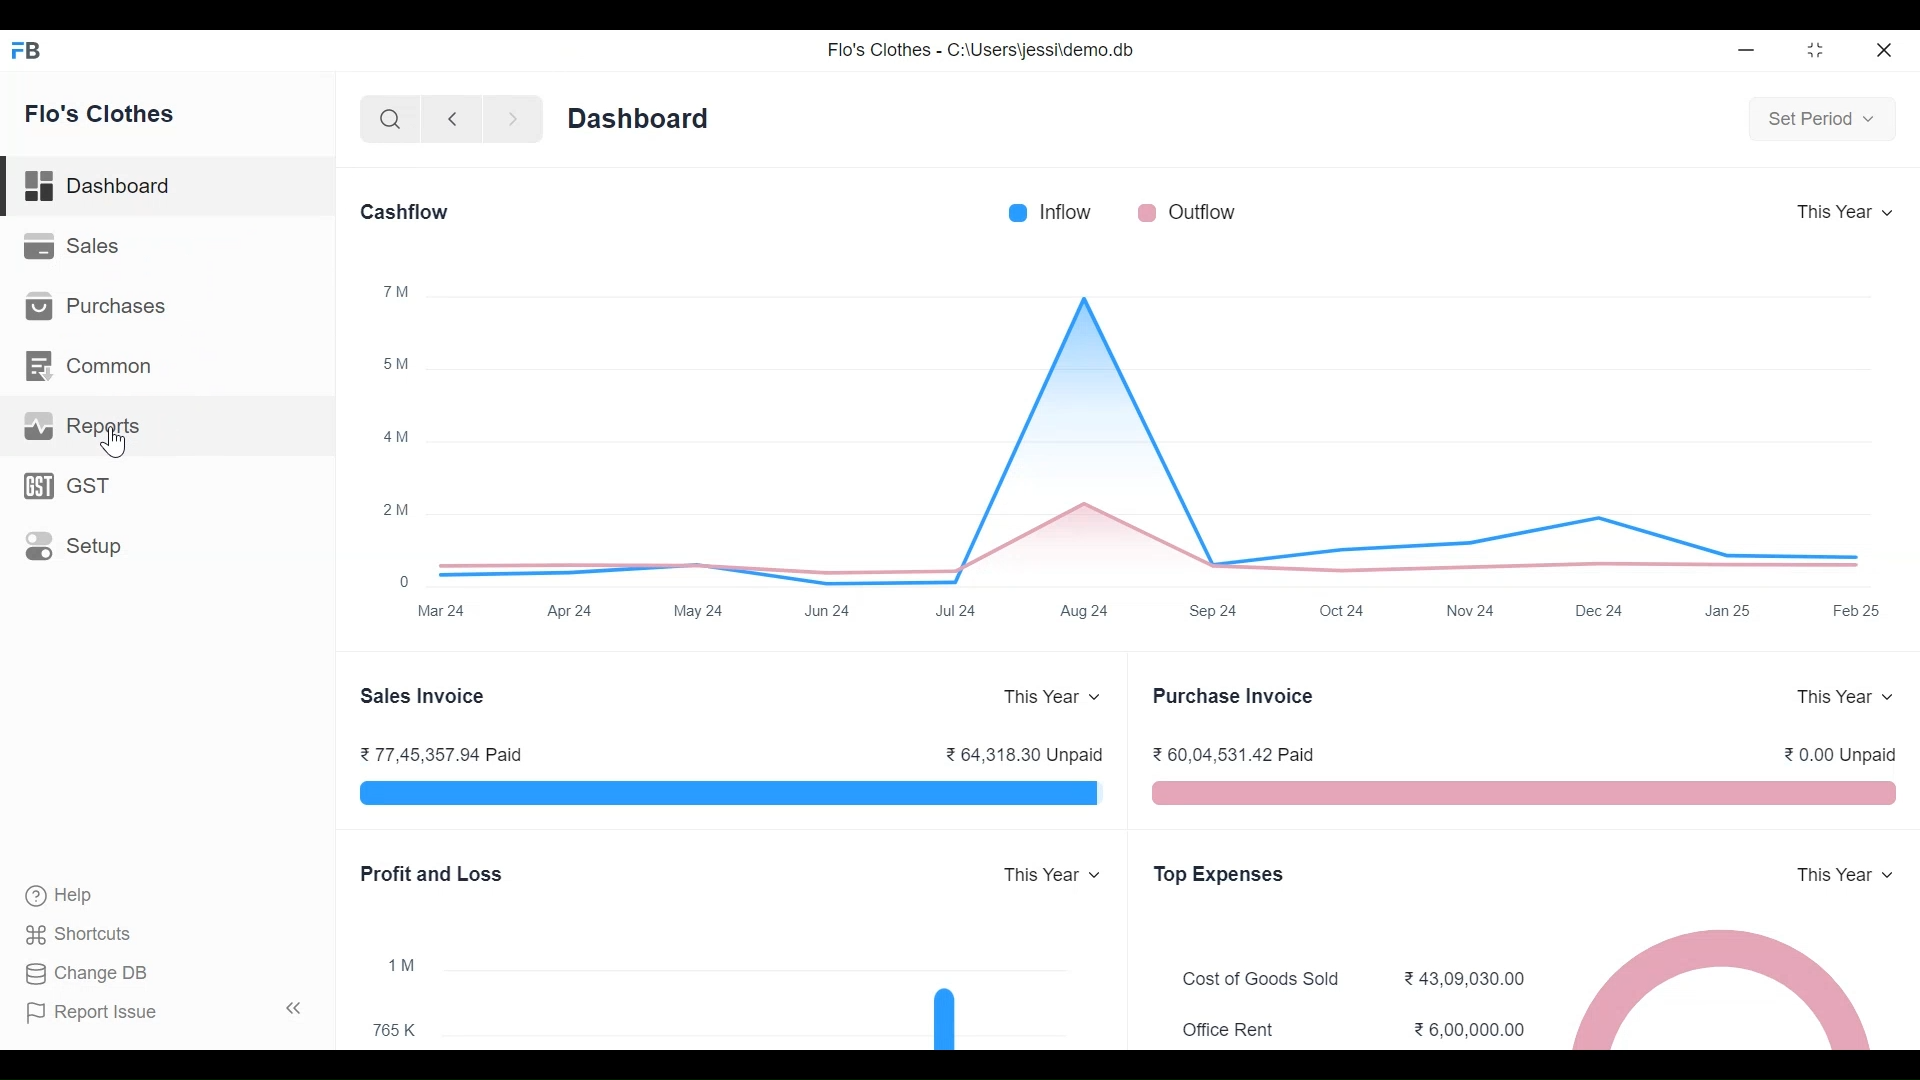 The width and height of the screenshot is (1920, 1080). What do you see at coordinates (514, 119) in the screenshot?
I see `Move Forward` at bounding box center [514, 119].